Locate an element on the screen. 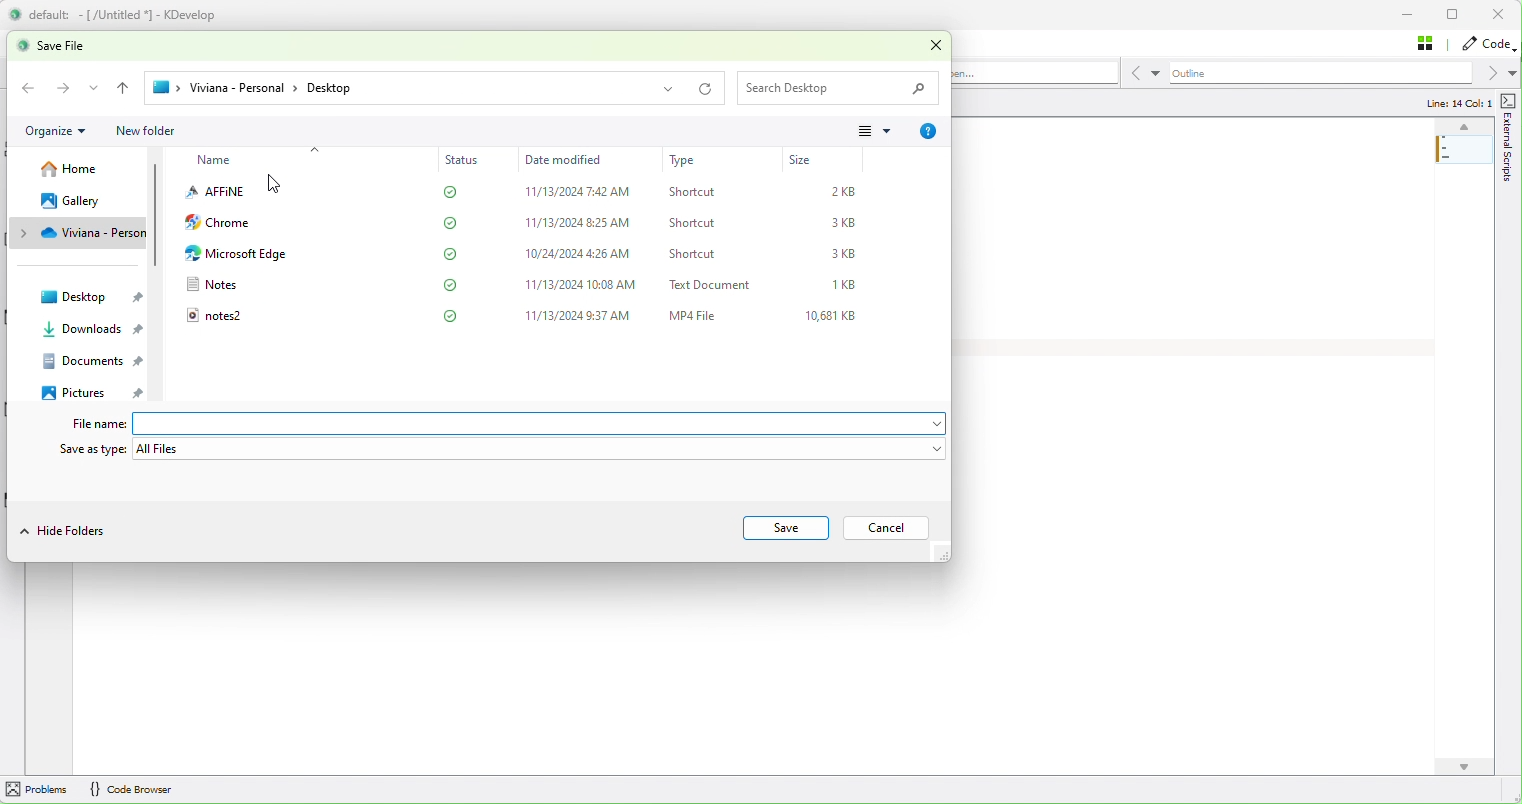 This screenshot has height=804, width=1522. Shortcut is located at coordinates (694, 222).